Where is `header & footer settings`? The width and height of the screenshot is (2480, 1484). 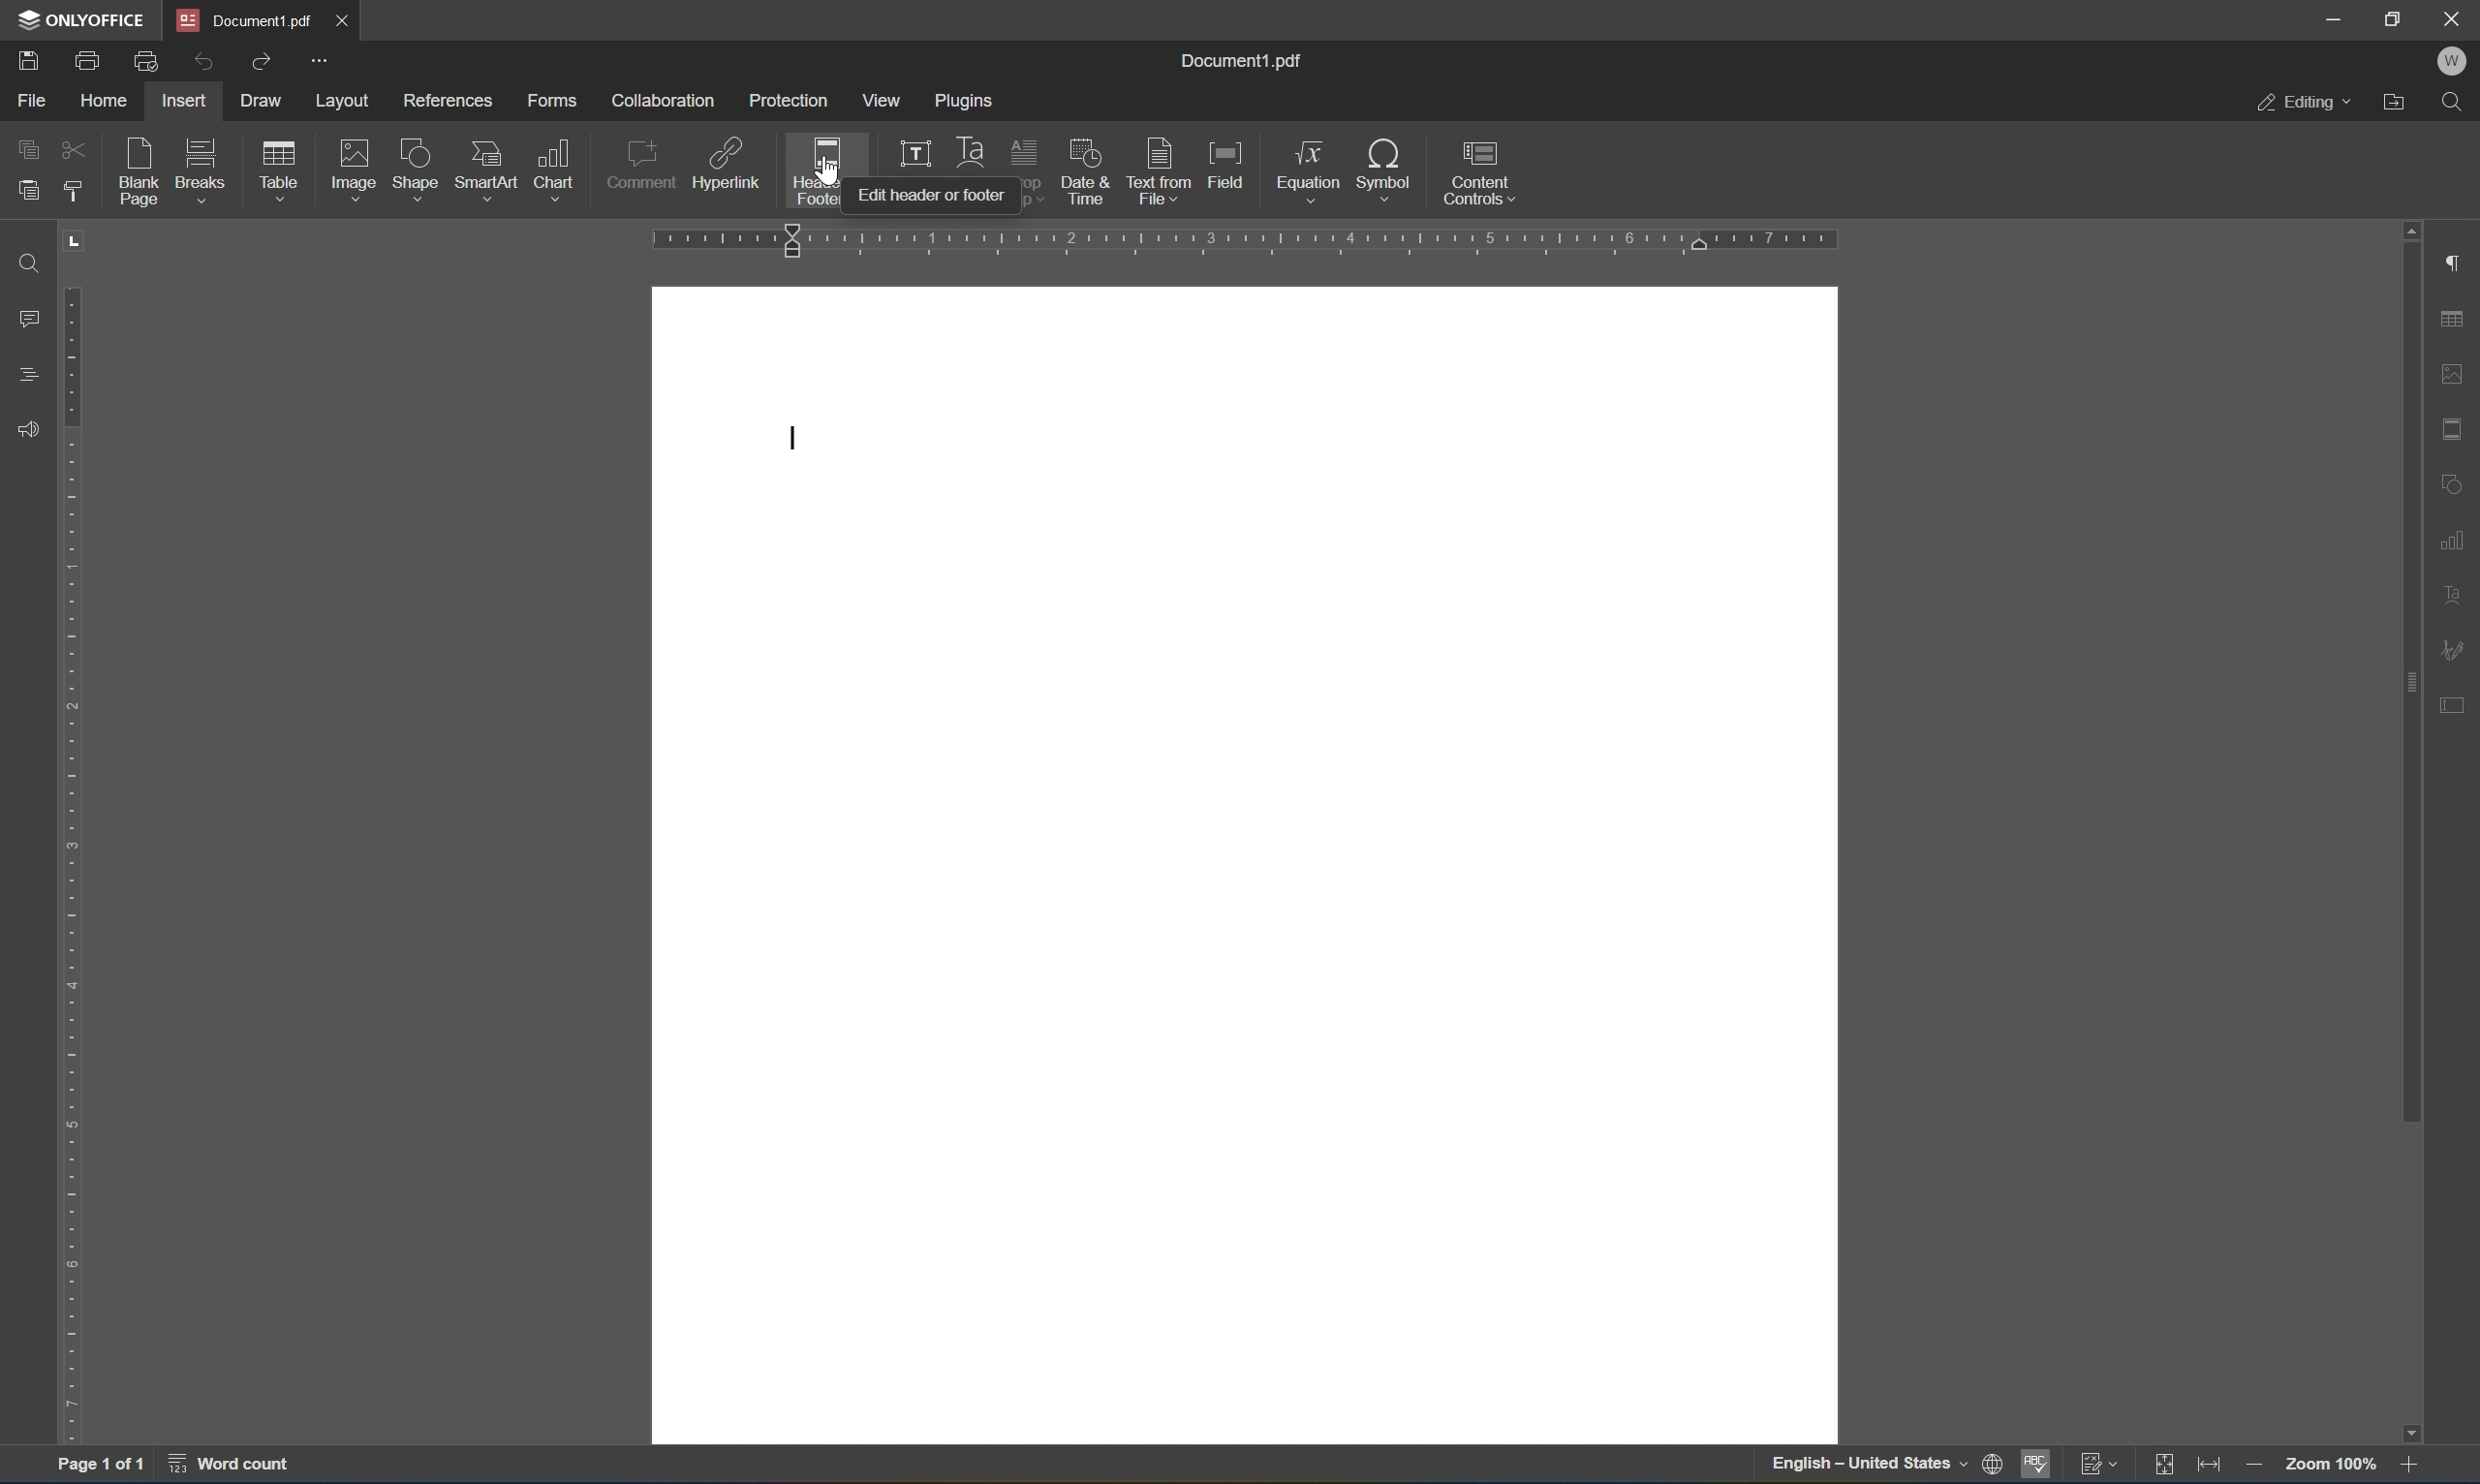
header & footer settings is located at coordinates (2457, 427).